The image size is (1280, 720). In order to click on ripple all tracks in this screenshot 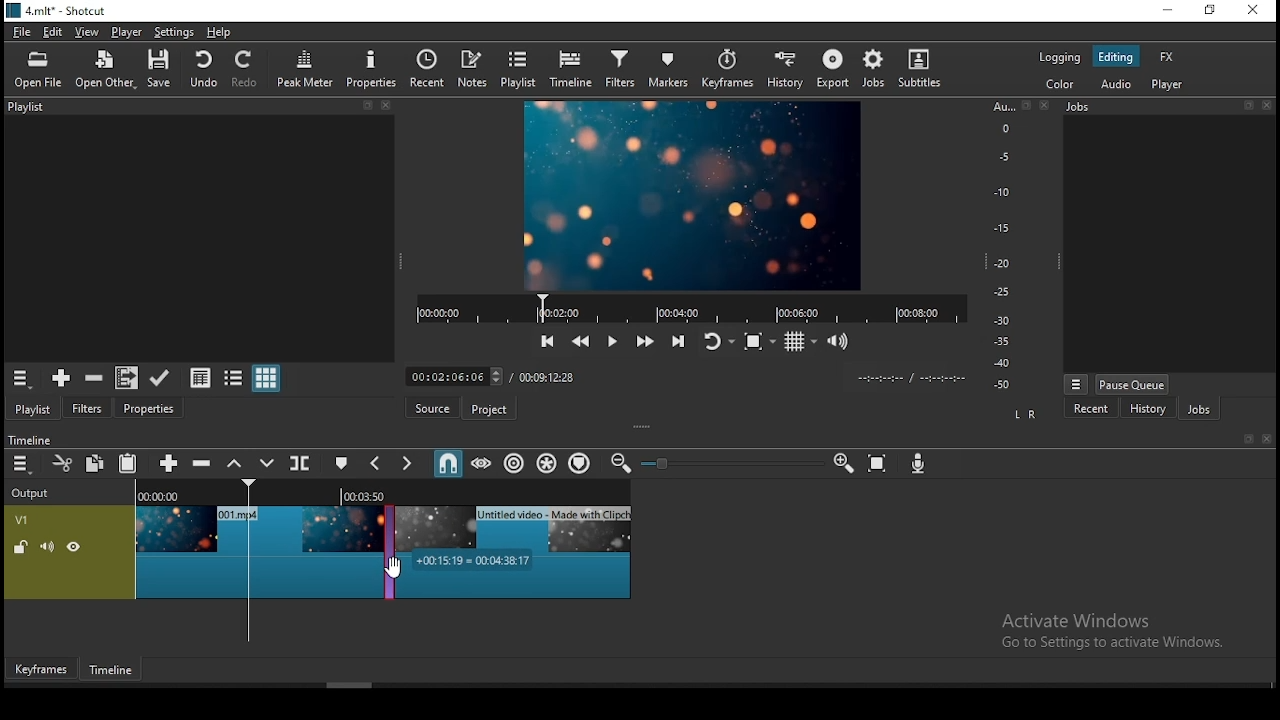, I will do `click(548, 464)`.